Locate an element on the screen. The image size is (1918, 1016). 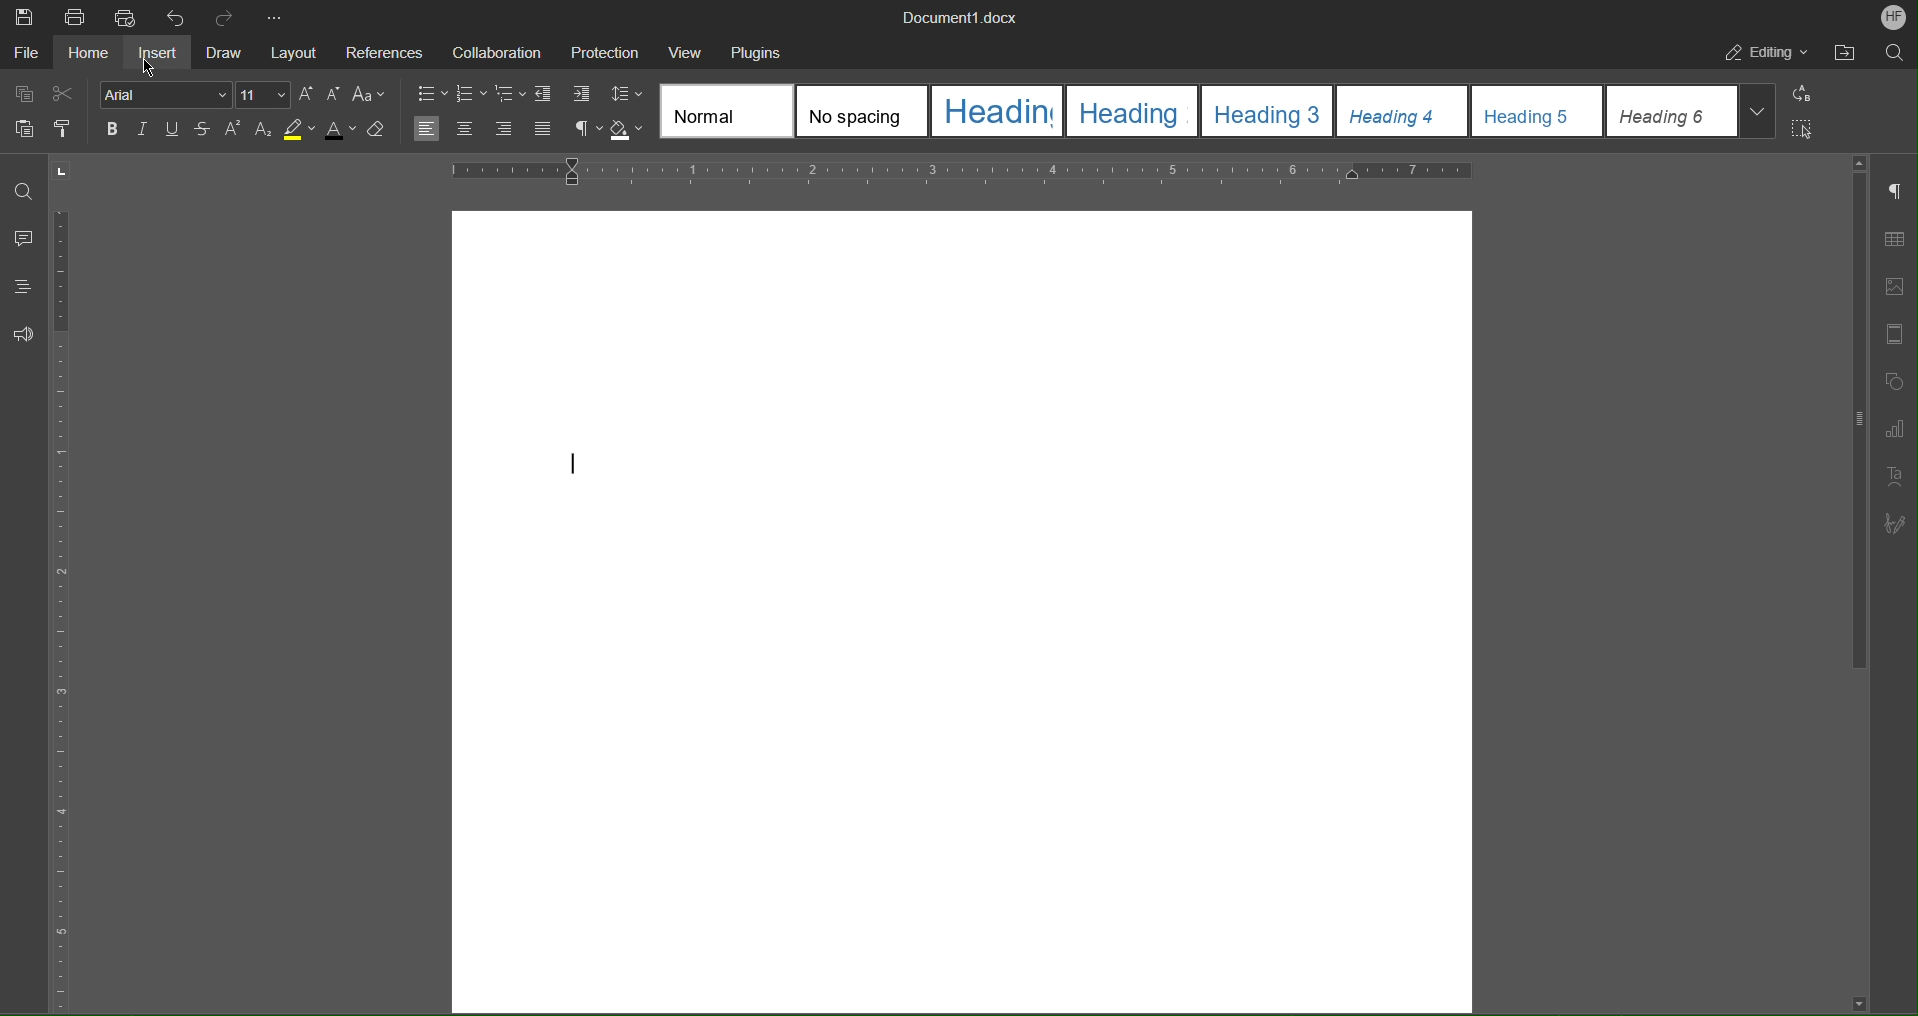
Editing is located at coordinates (1766, 53).